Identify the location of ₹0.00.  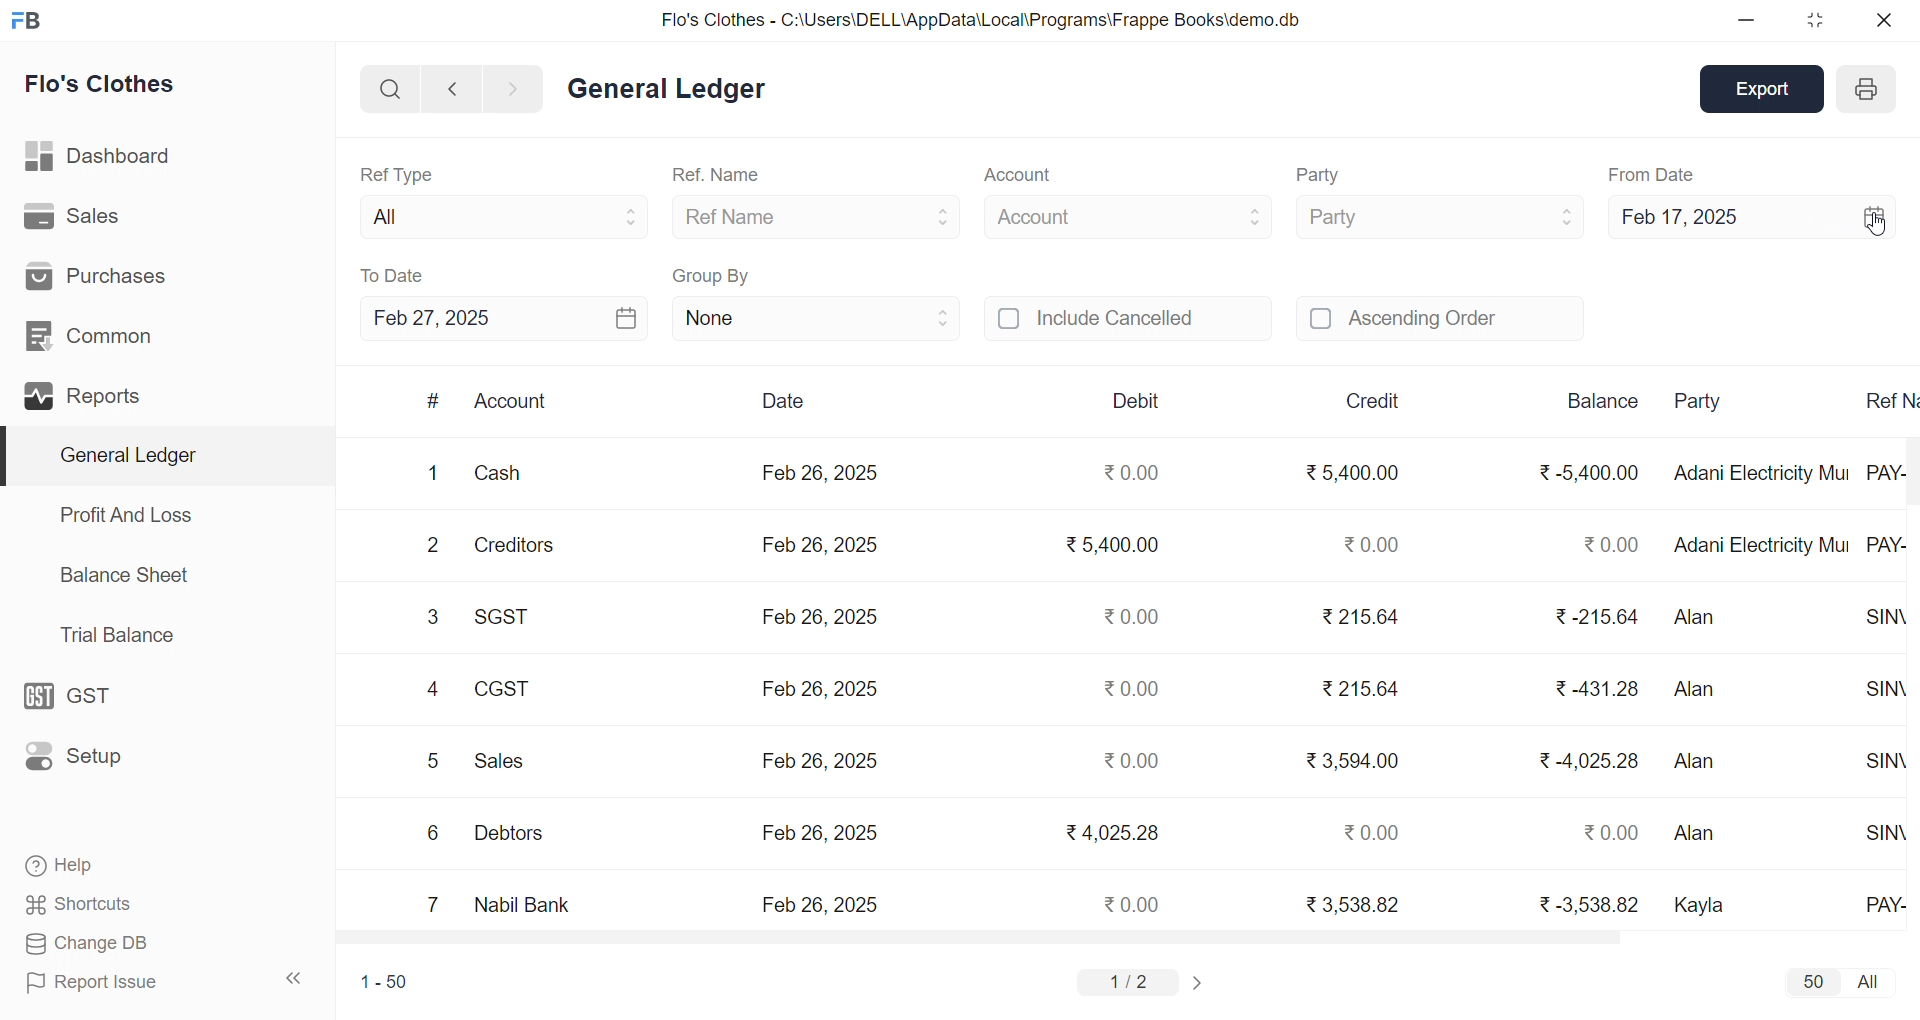
(1129, 616).